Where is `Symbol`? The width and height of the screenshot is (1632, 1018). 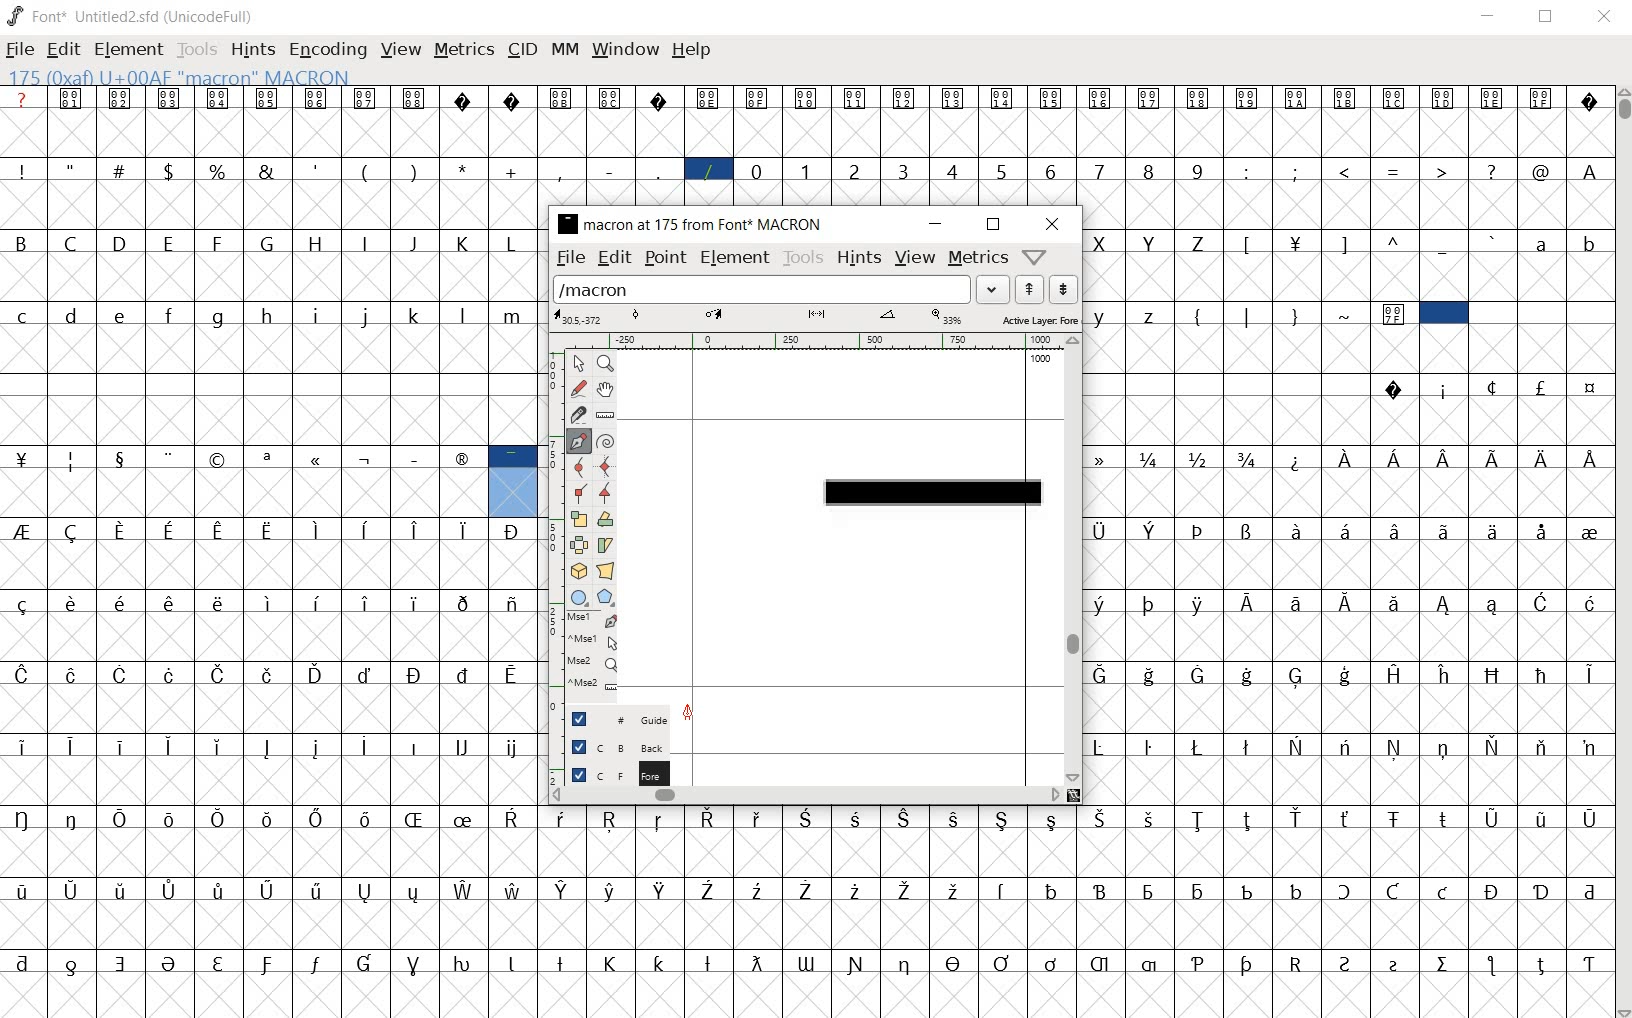 Symbol is located at coordinates (74, 745).